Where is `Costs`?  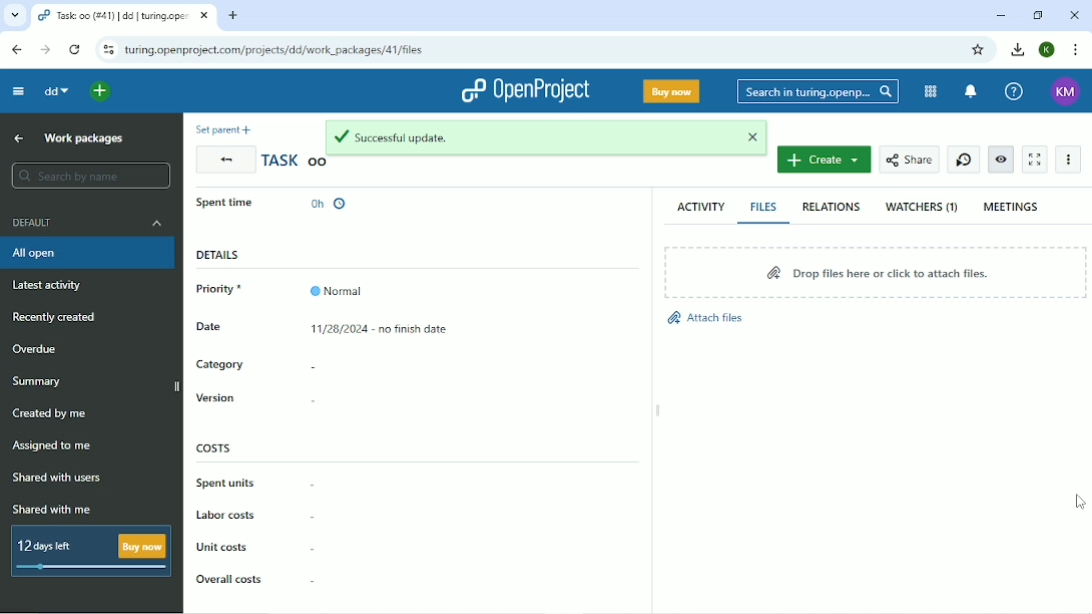
Costs is located at coordinates (214, 447).